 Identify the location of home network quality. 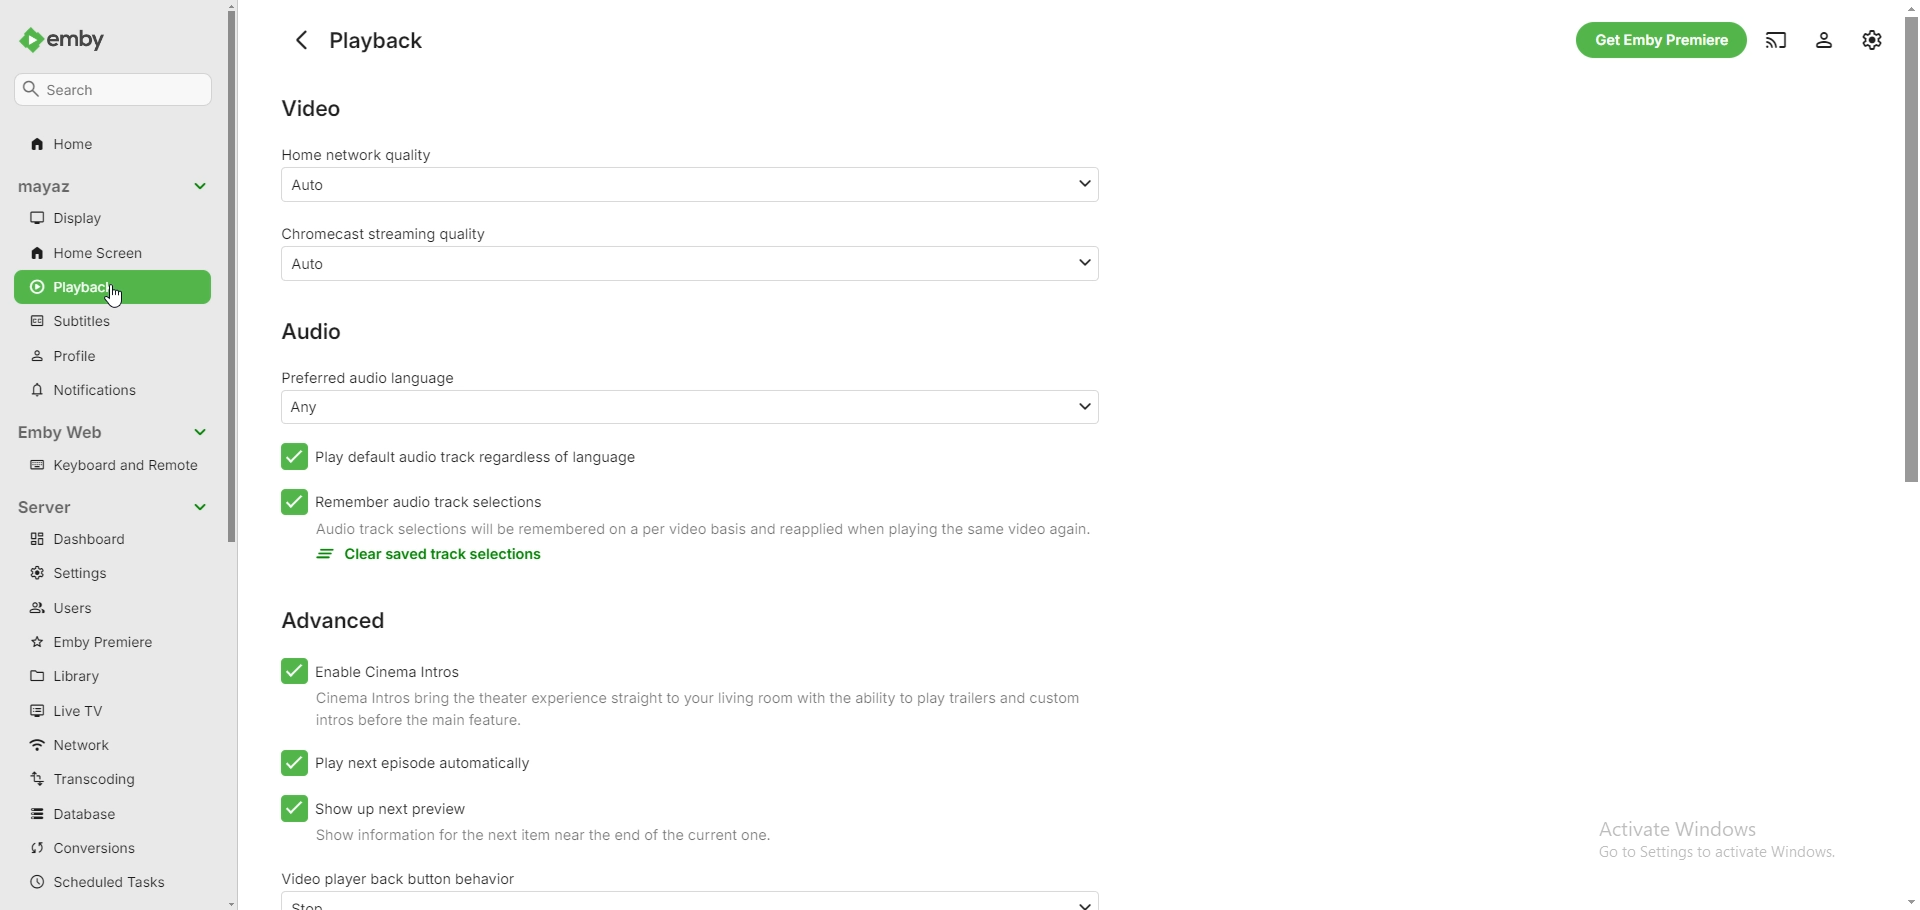
(359, 155).